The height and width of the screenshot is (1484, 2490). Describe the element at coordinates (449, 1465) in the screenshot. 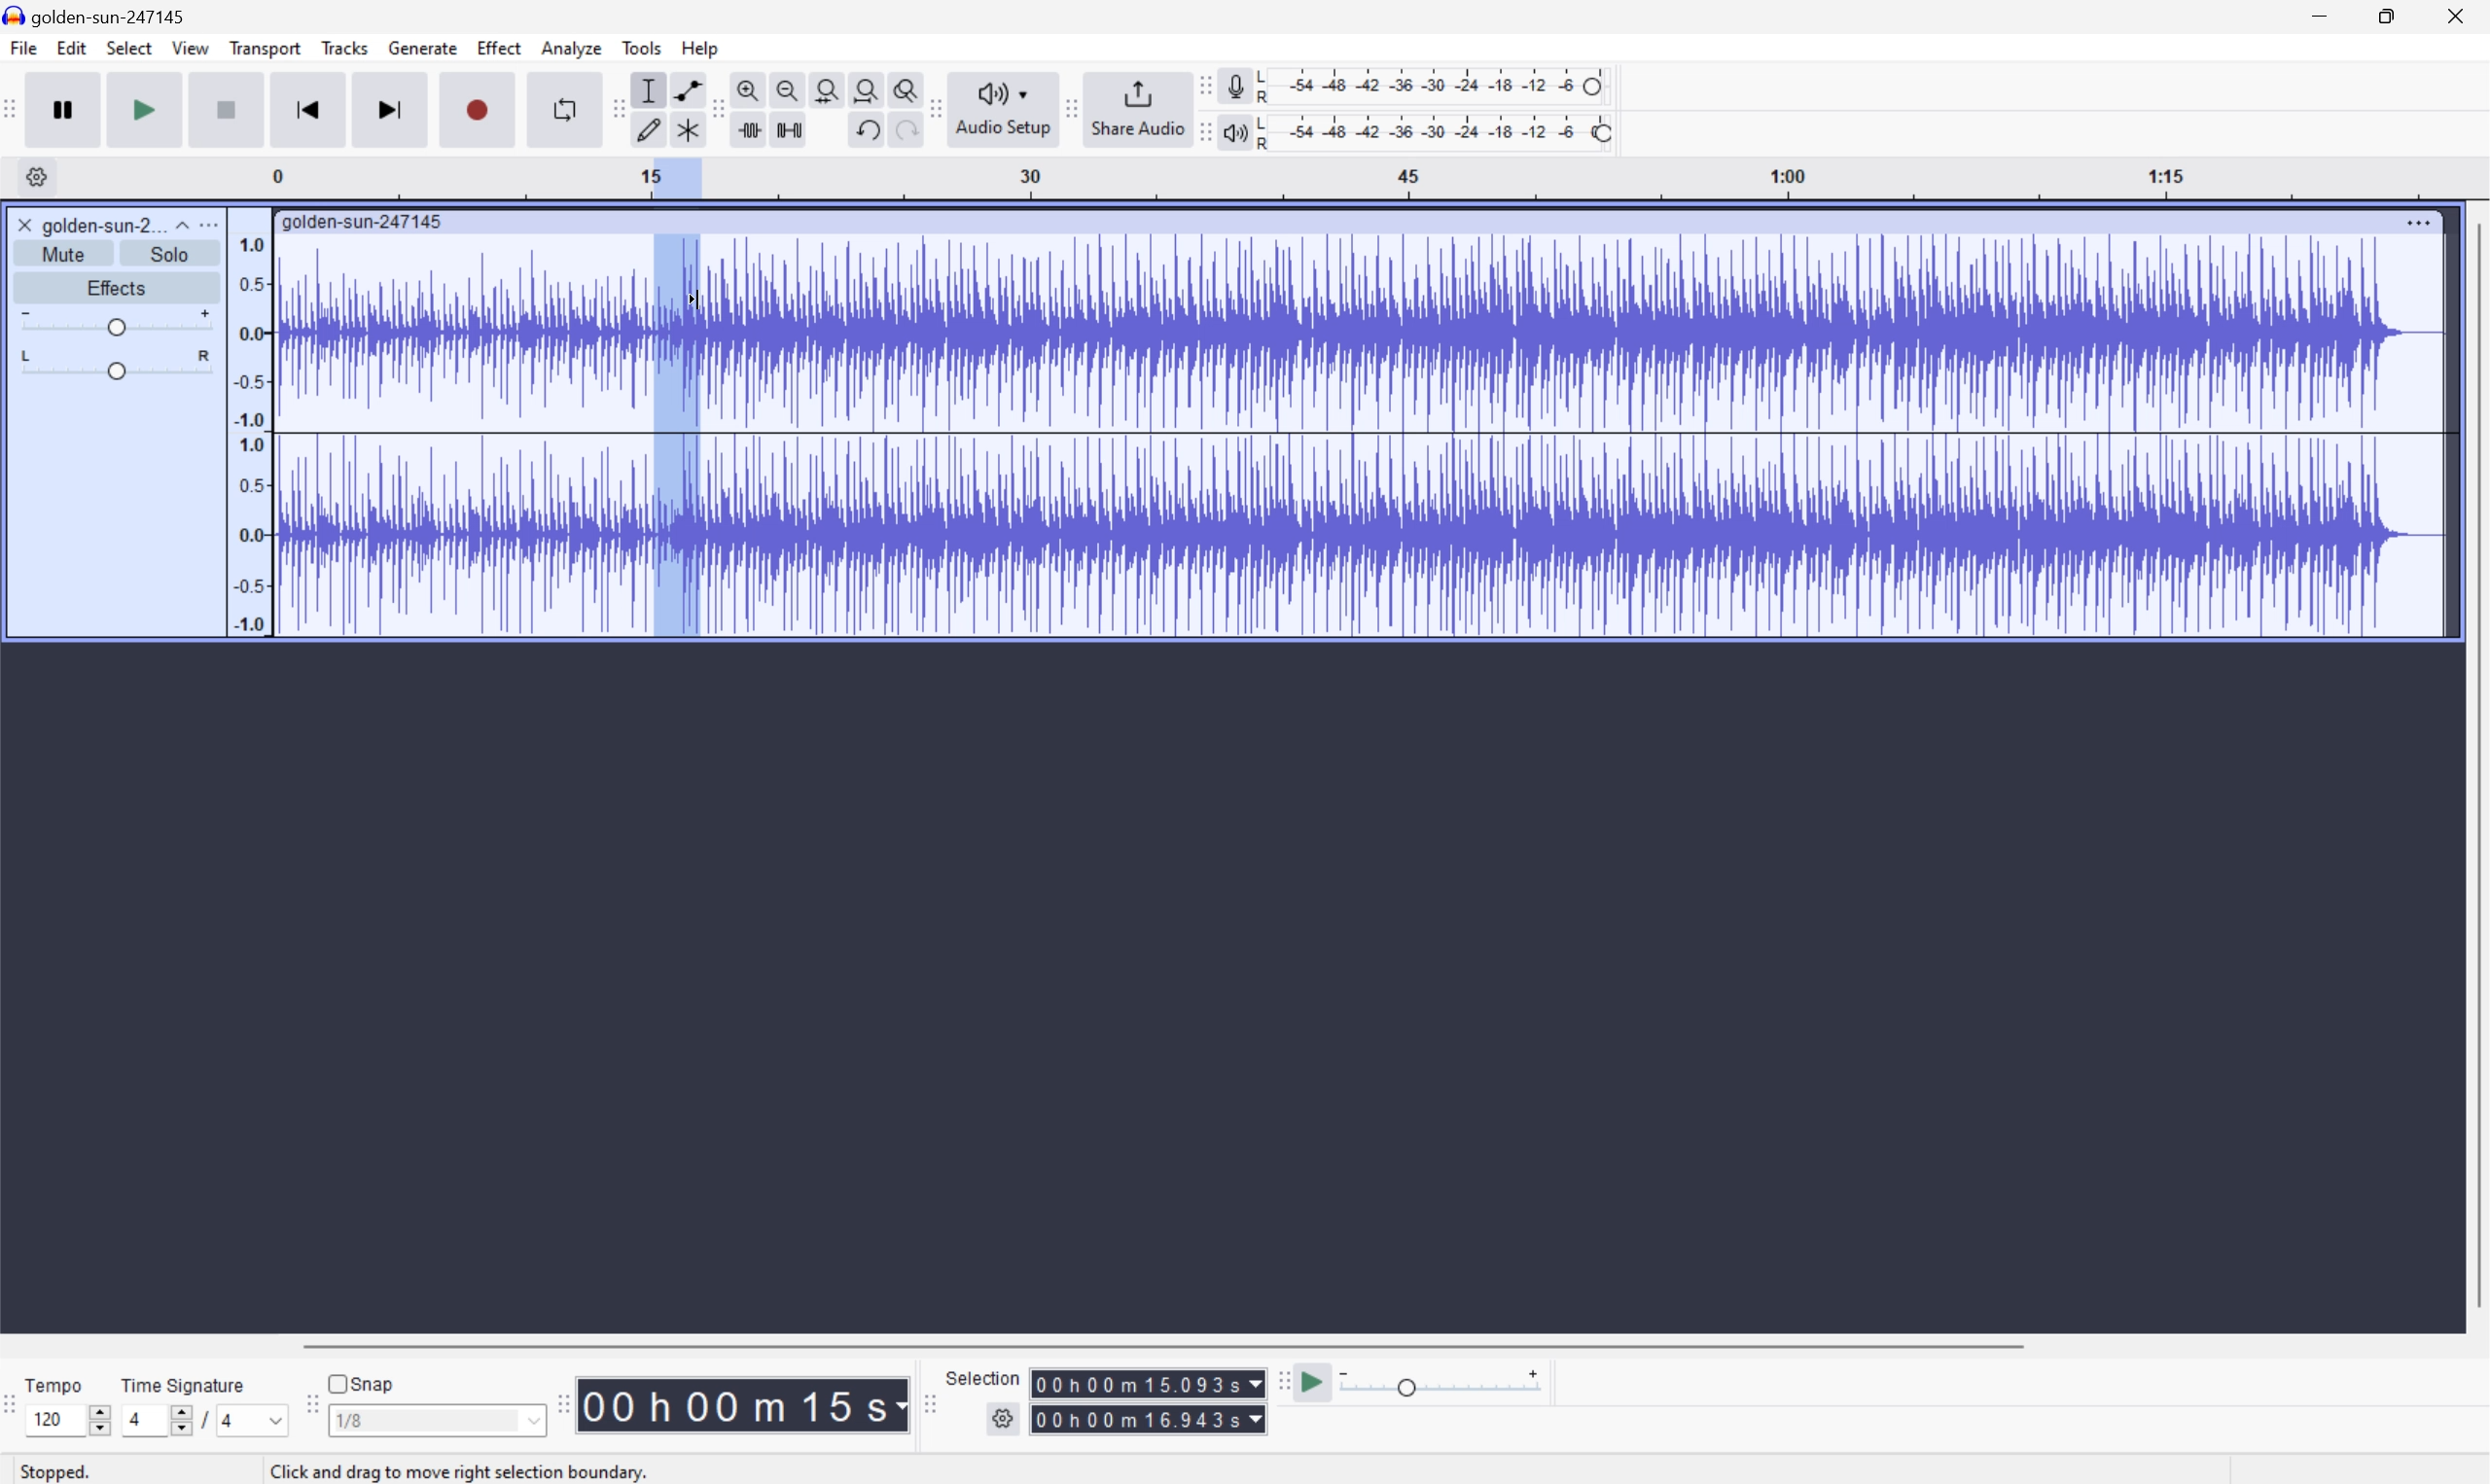

I see `Click and drag to select audio` at that location.